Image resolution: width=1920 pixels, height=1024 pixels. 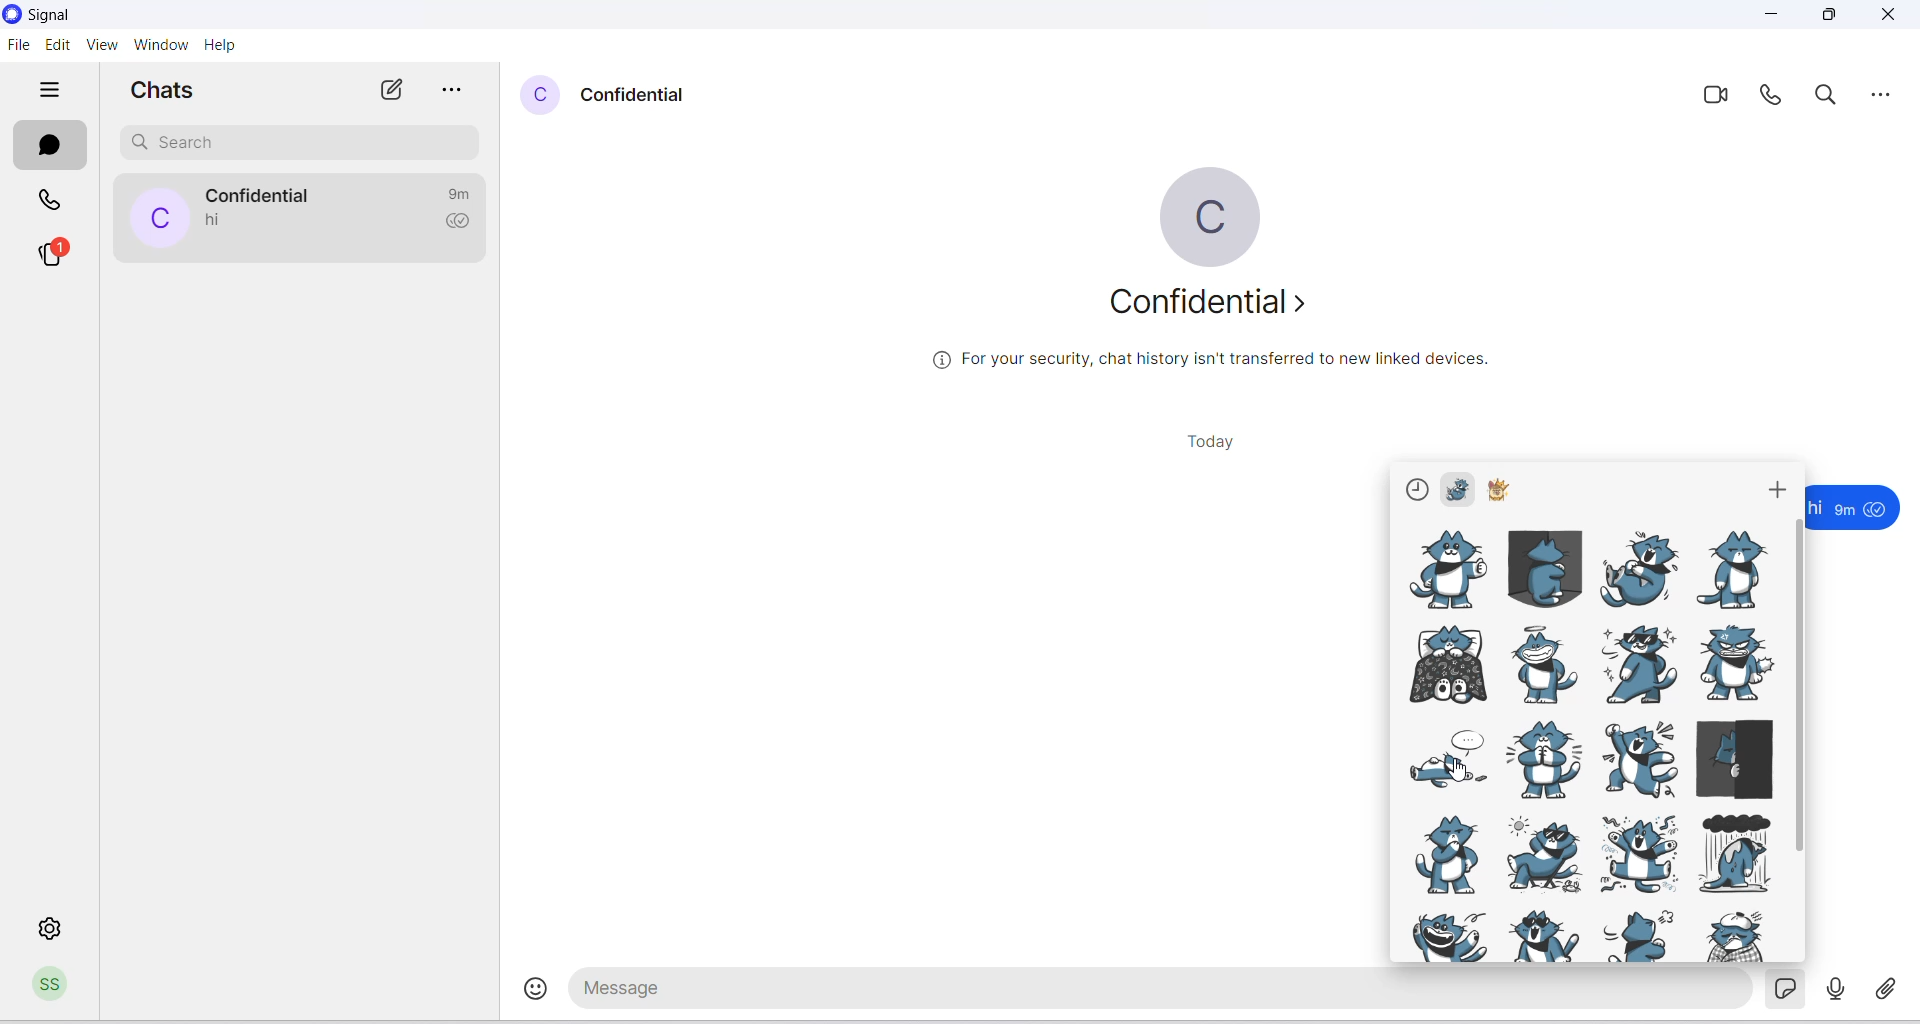 What do you see at coordinates (1221, 366) in the screenshot?
I see `security related text` at bounding box center [1221, 366].